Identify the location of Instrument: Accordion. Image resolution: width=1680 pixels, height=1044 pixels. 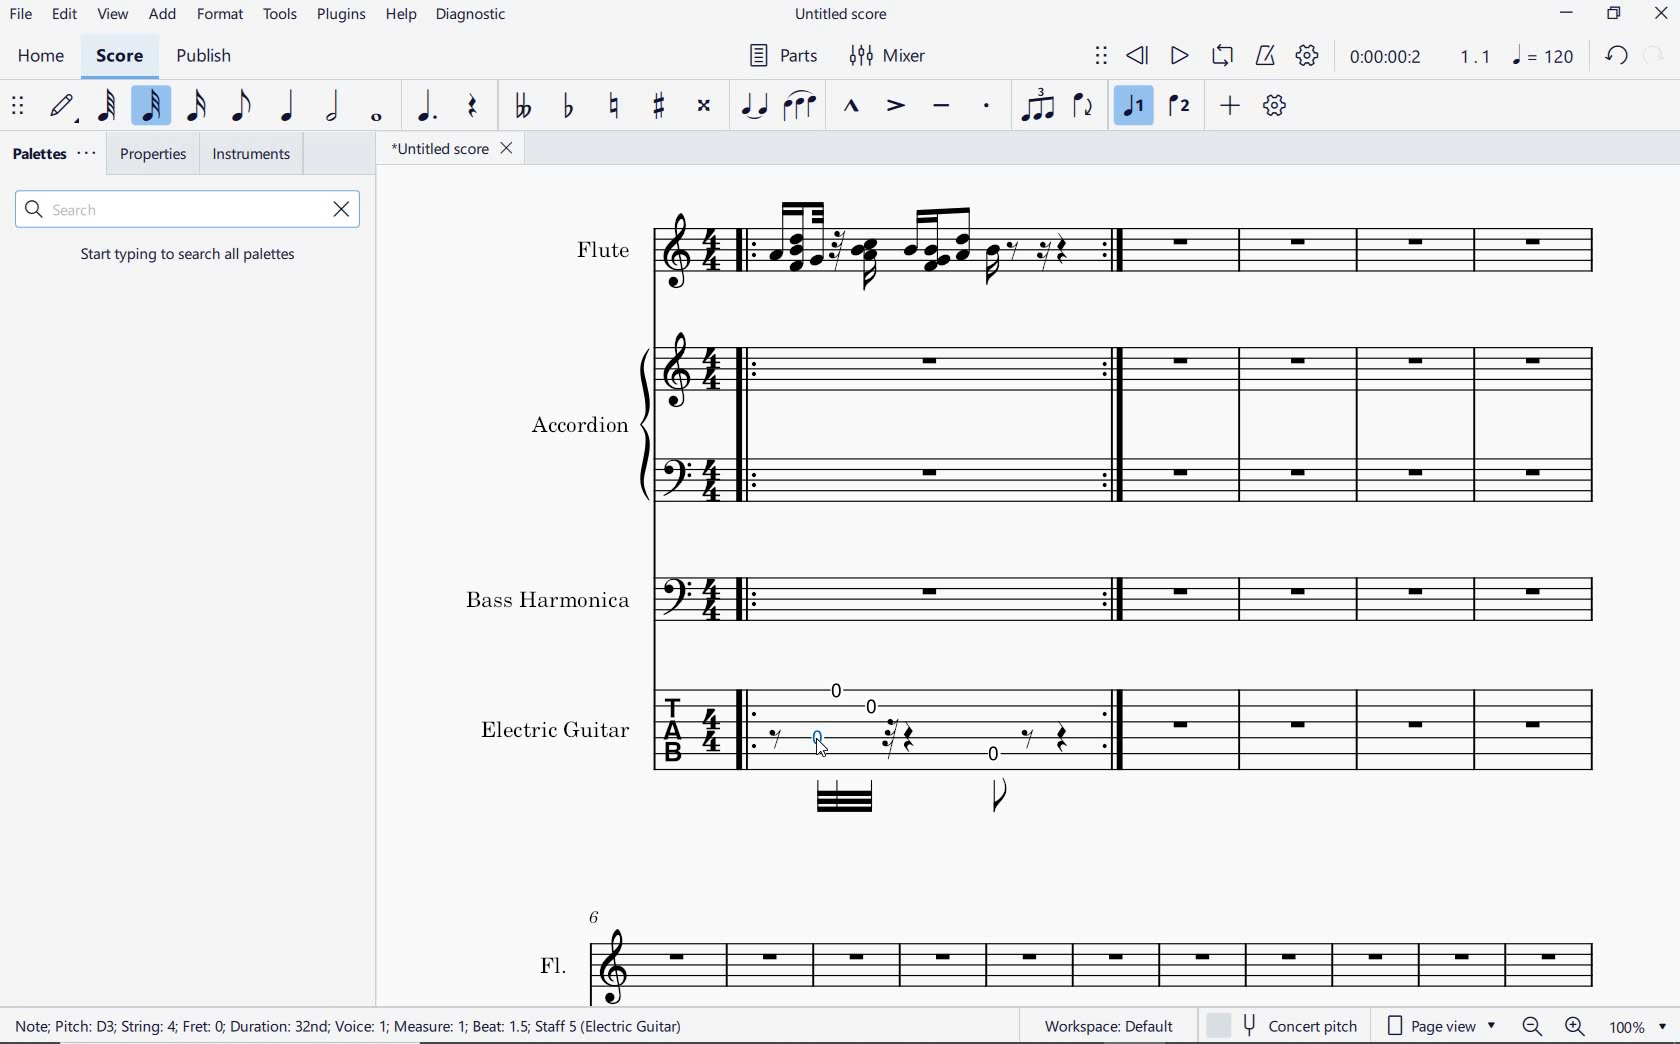
(1063, 428).